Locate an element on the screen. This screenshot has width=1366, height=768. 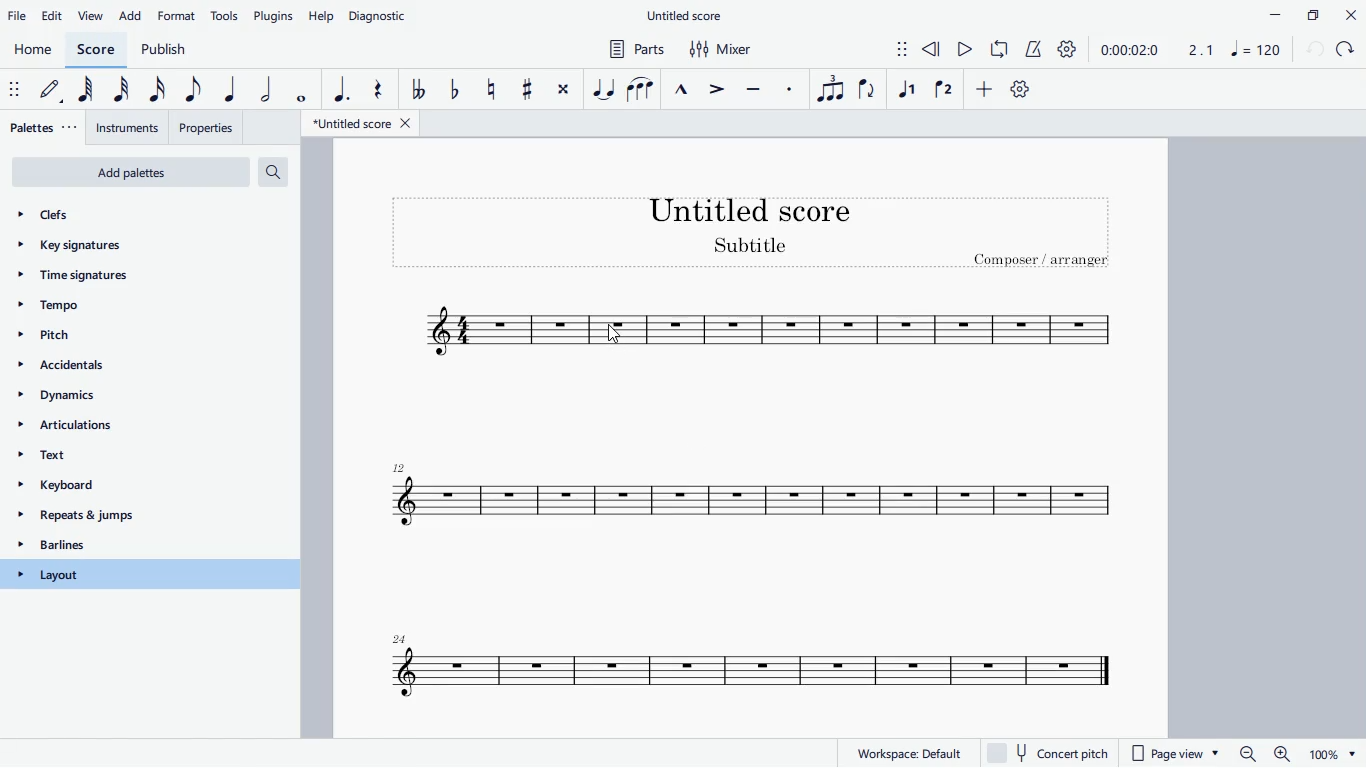
view is located at coordinates (91, 16).